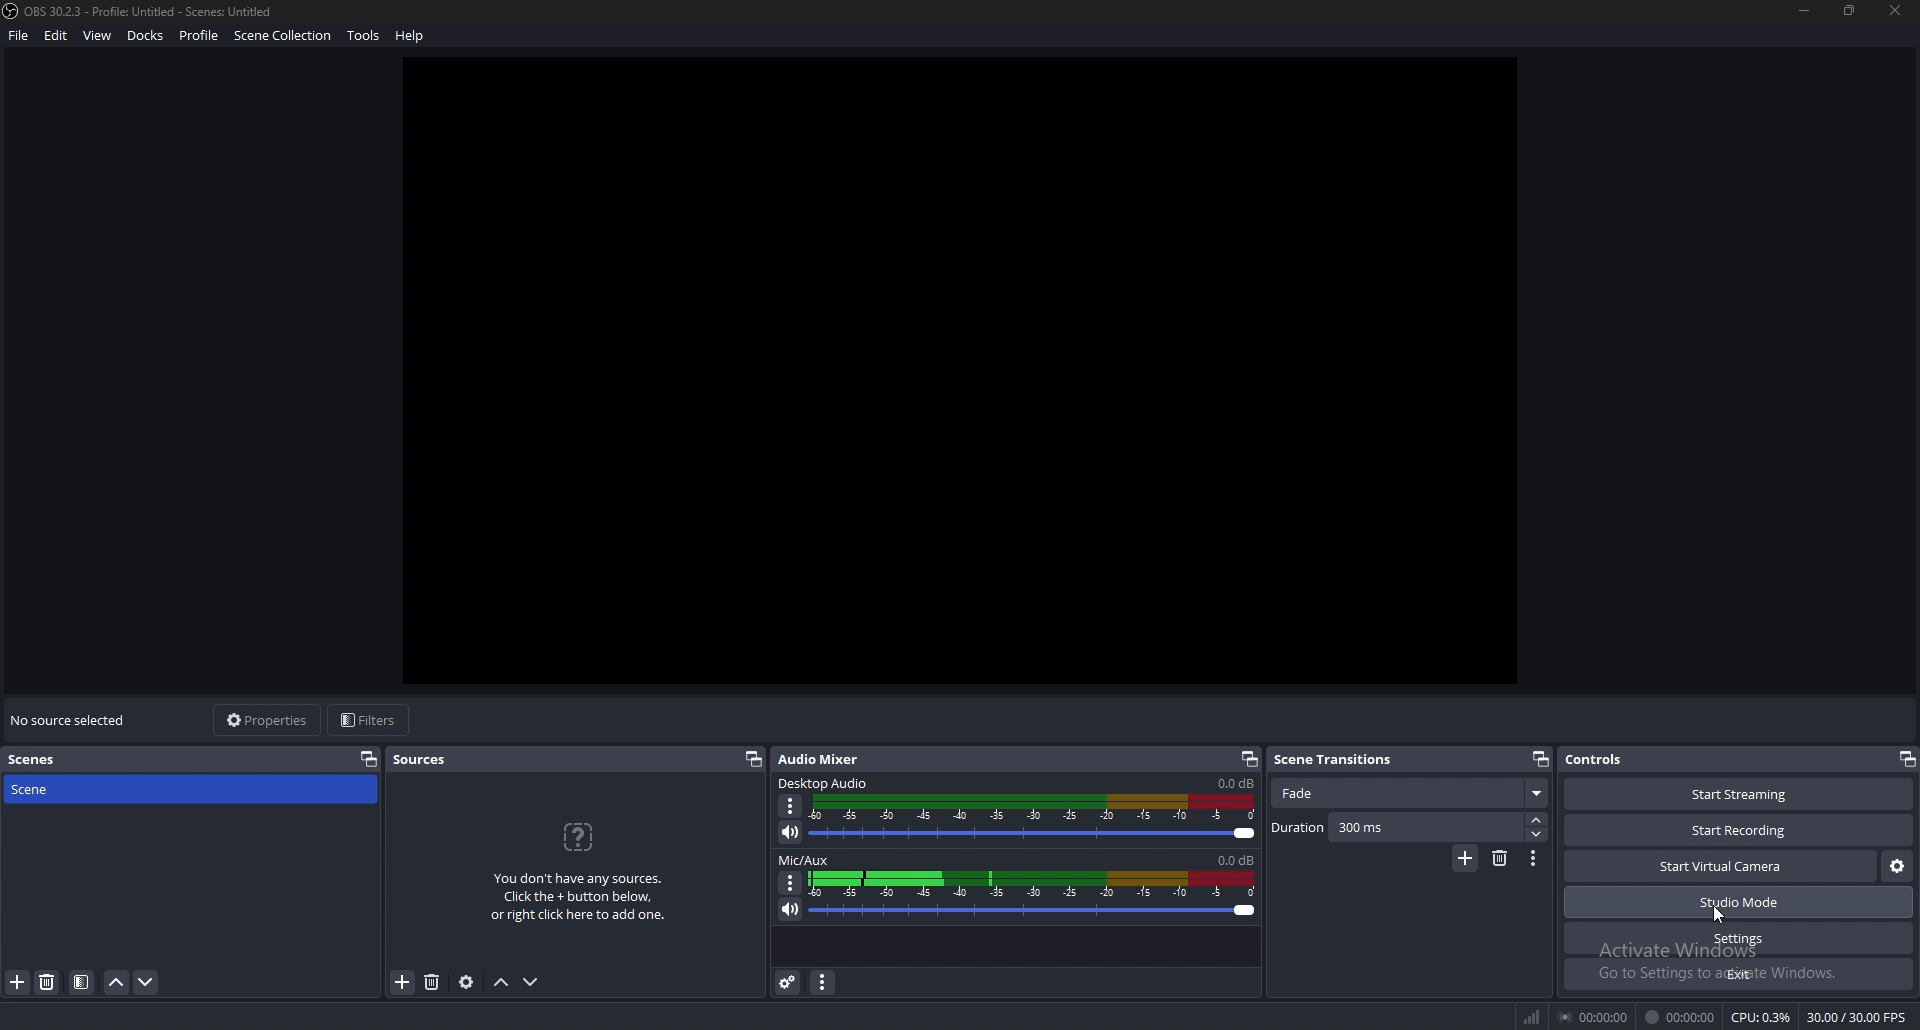 This screenshot has width=1920, height=1030. Describe the element at coordinates (1740, 830) in the screenshot. I see `Start recording` at that location.